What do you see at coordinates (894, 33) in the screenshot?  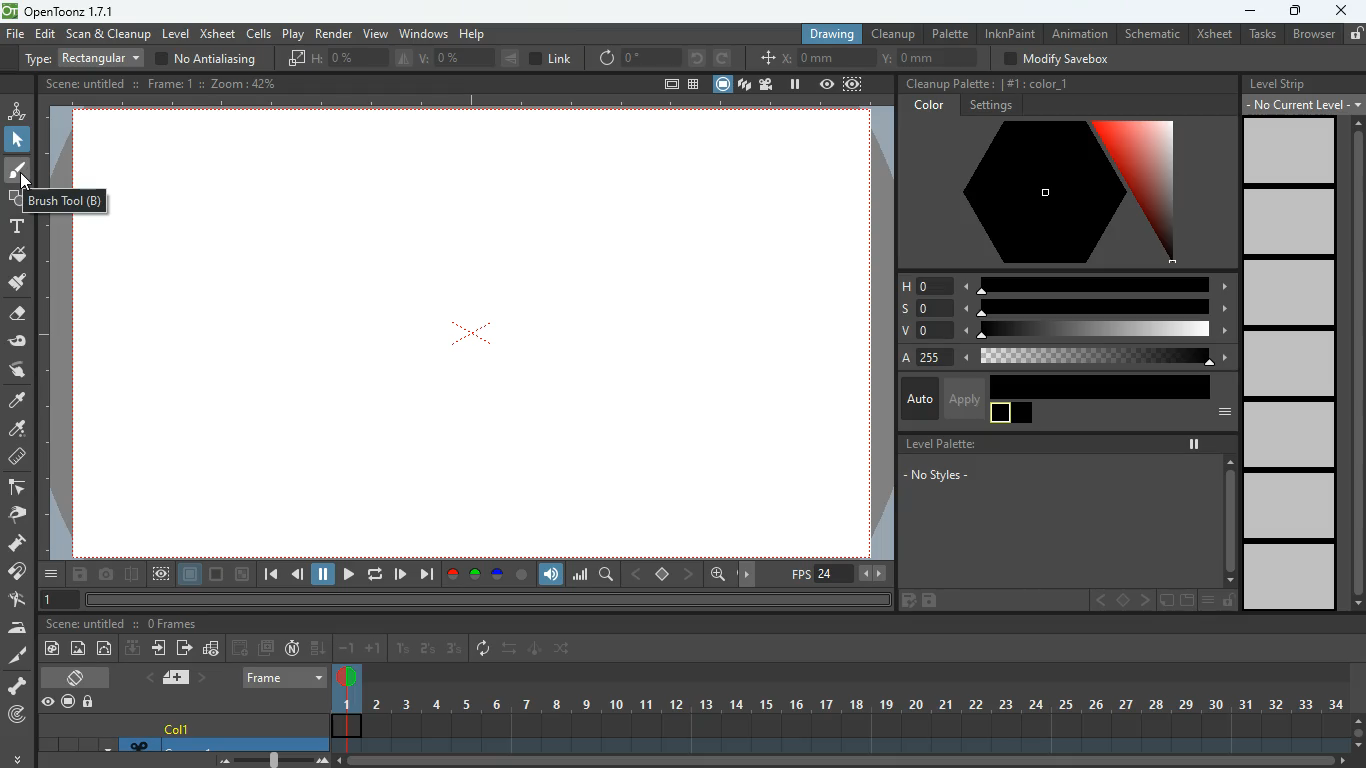 I see `cleanup` at bounding box center [894, 33].